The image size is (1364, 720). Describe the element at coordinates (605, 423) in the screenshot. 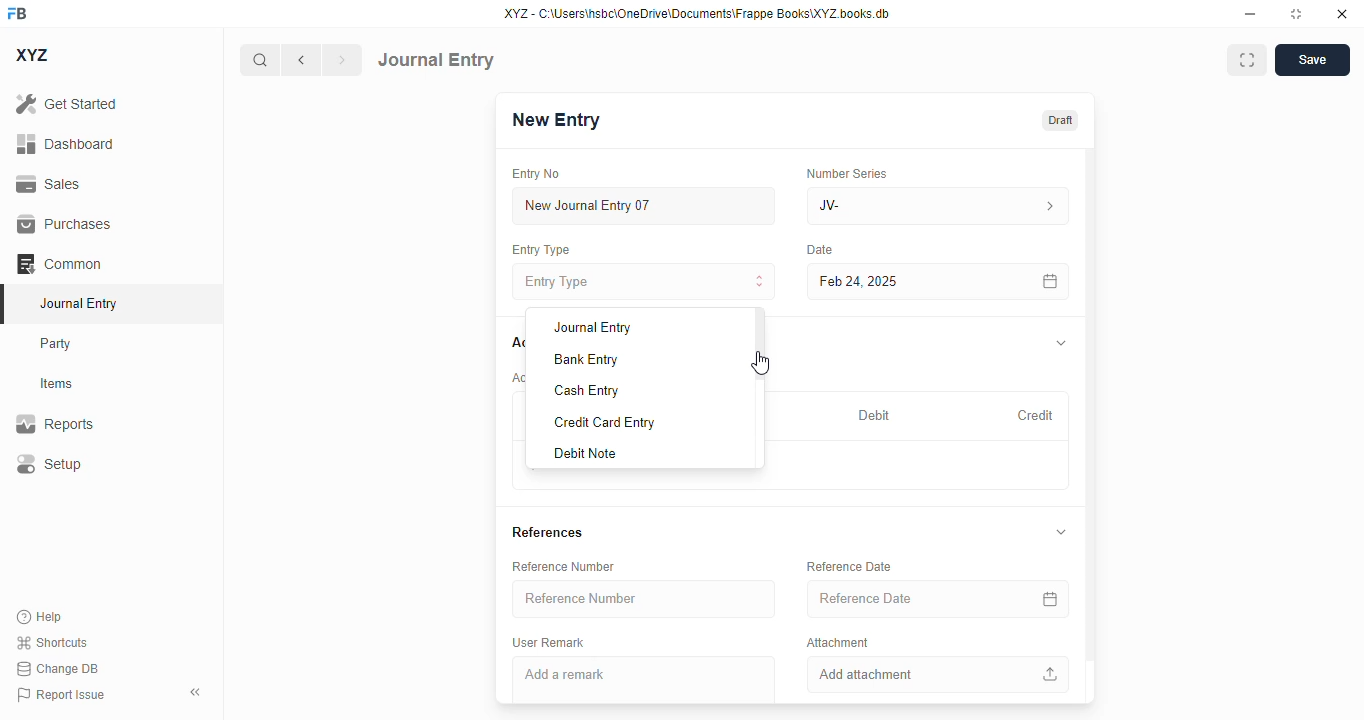

I see `credit card entry` at that location.